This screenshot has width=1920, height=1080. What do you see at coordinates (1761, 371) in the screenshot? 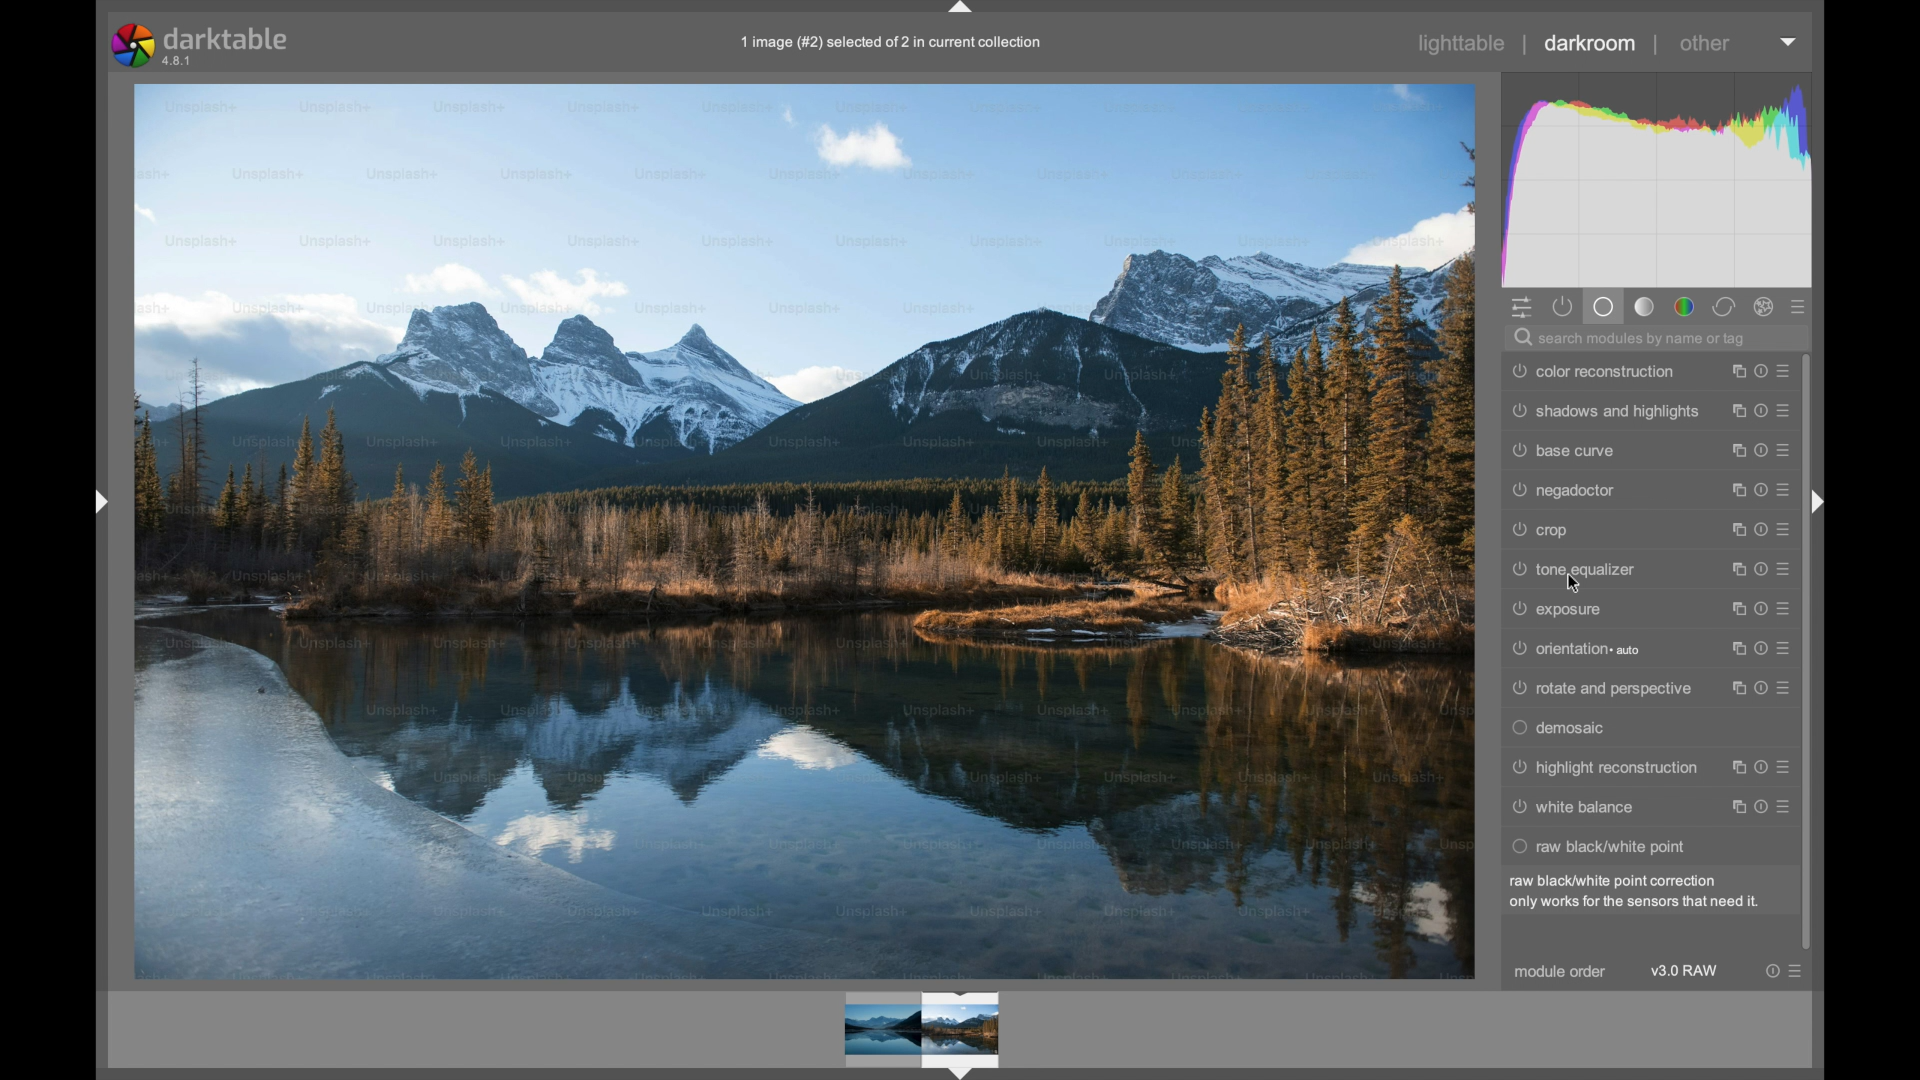
I see `reset parameter` at bounding box center [1761, 371].